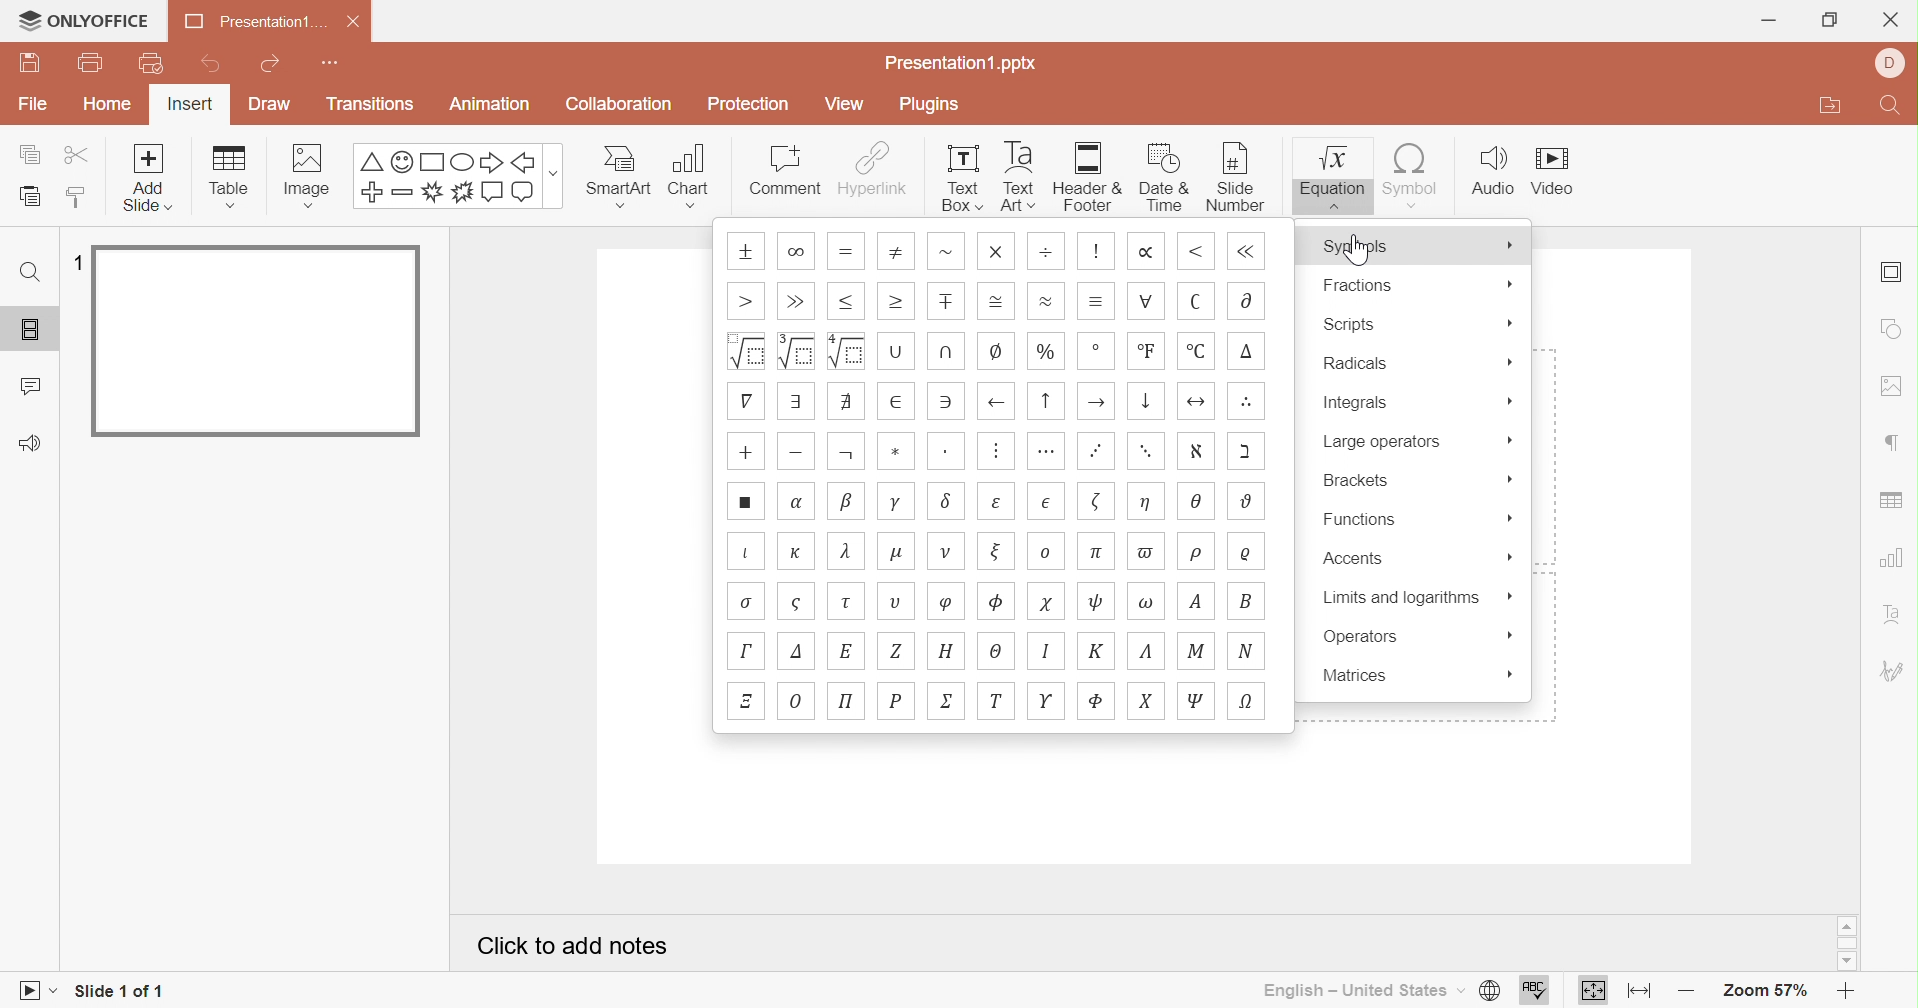 This screenshot has width=1918, height=1008. Describe the element at coordinates (1847, 993) in the screenshot. I see `Zoom in` at that location.